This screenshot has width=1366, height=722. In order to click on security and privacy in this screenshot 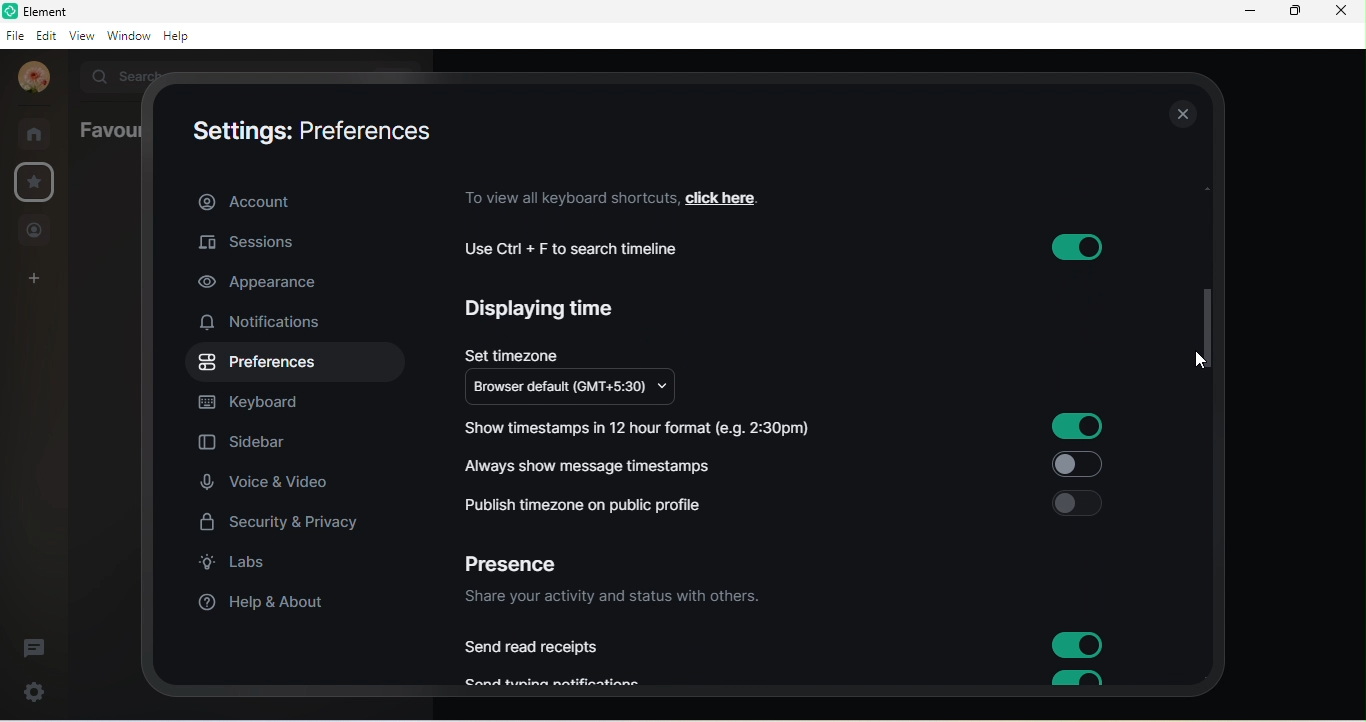, I will do `click(282, 522)`.